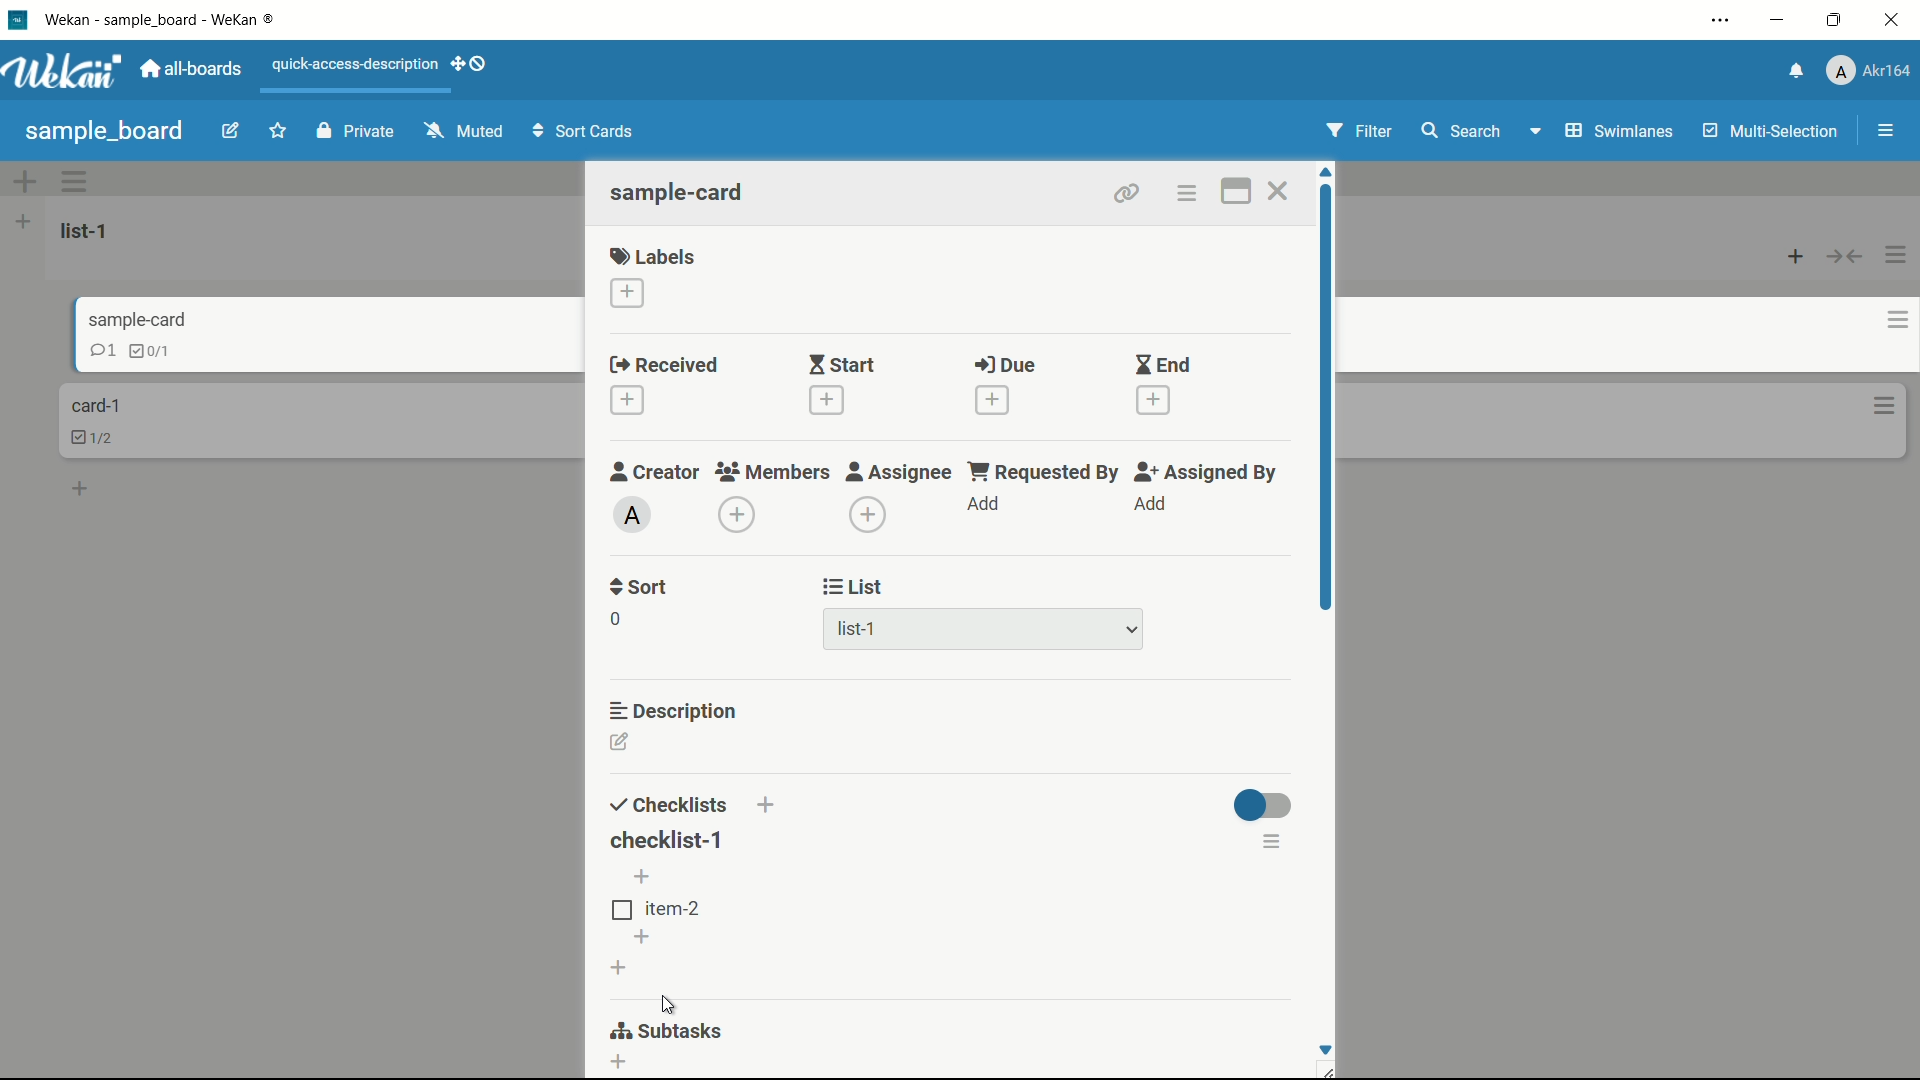 The image size is (1920, 1080). Describe the element at coordinates (676, 1033) in the screenshot. I see `subtasks` at that location.